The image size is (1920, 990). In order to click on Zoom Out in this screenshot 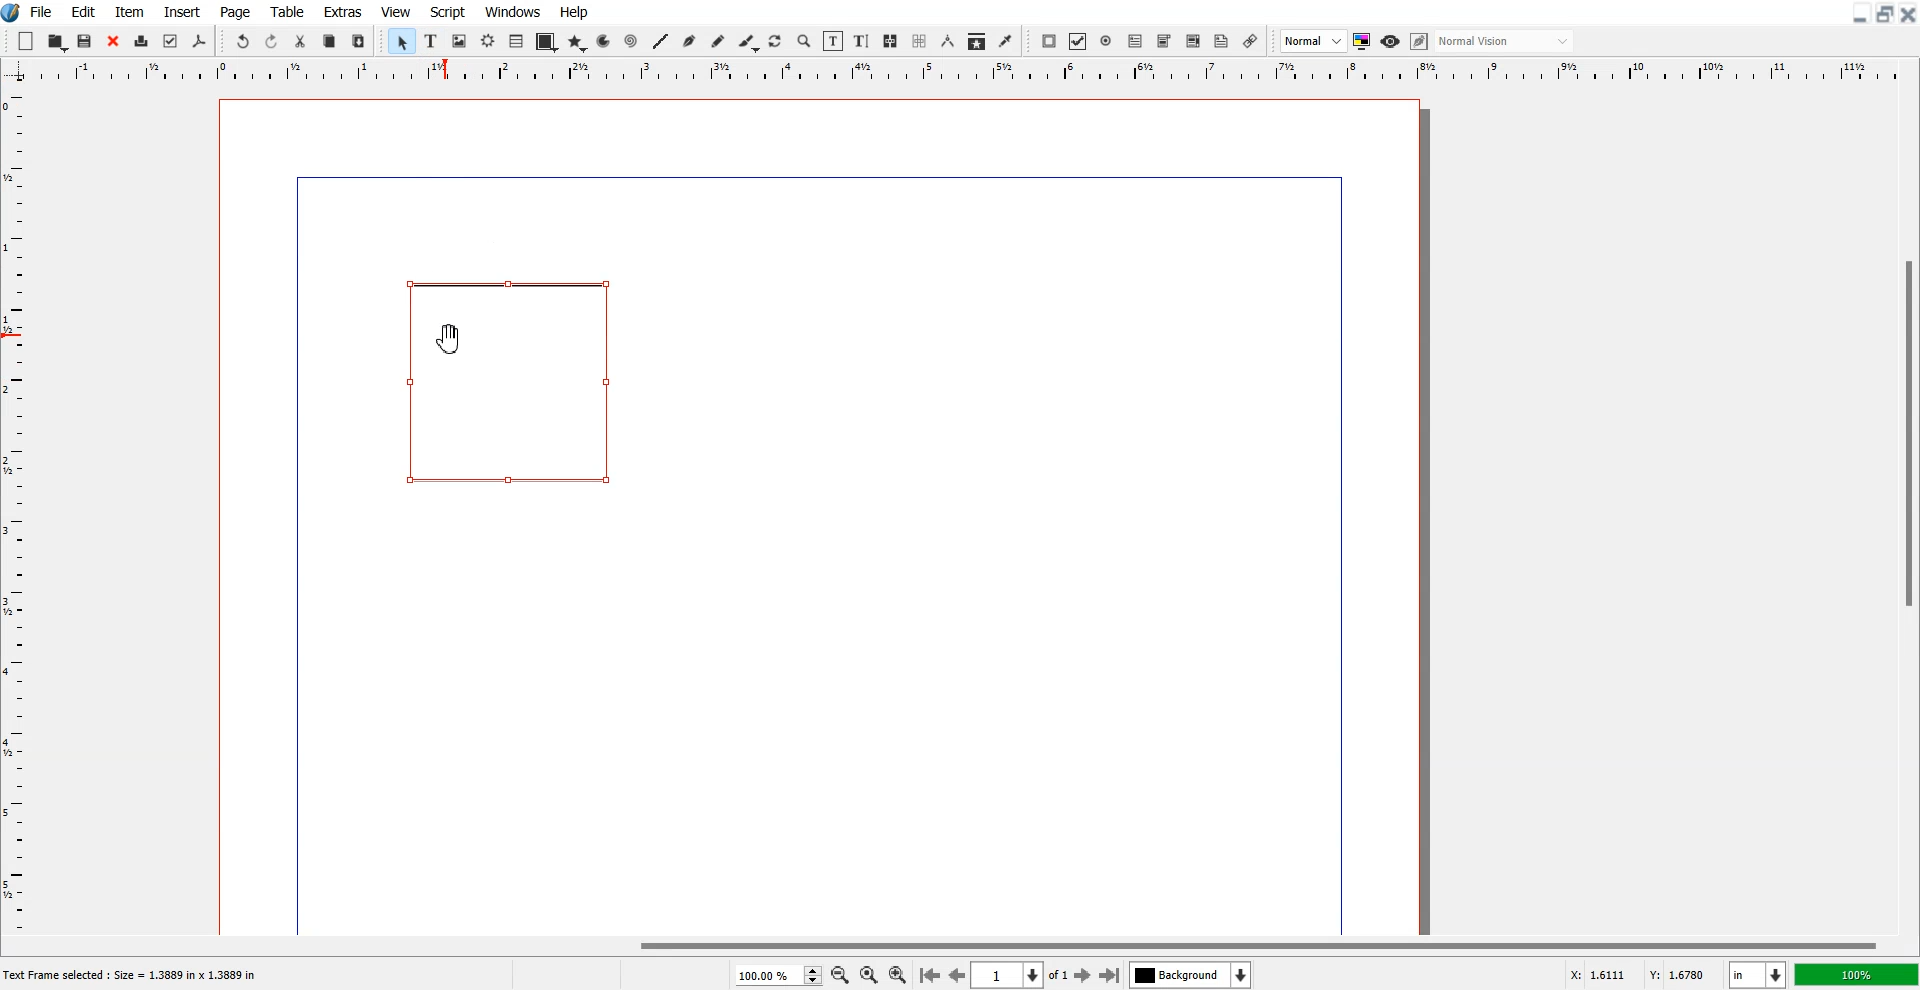, I will do `click(841, 976)`.